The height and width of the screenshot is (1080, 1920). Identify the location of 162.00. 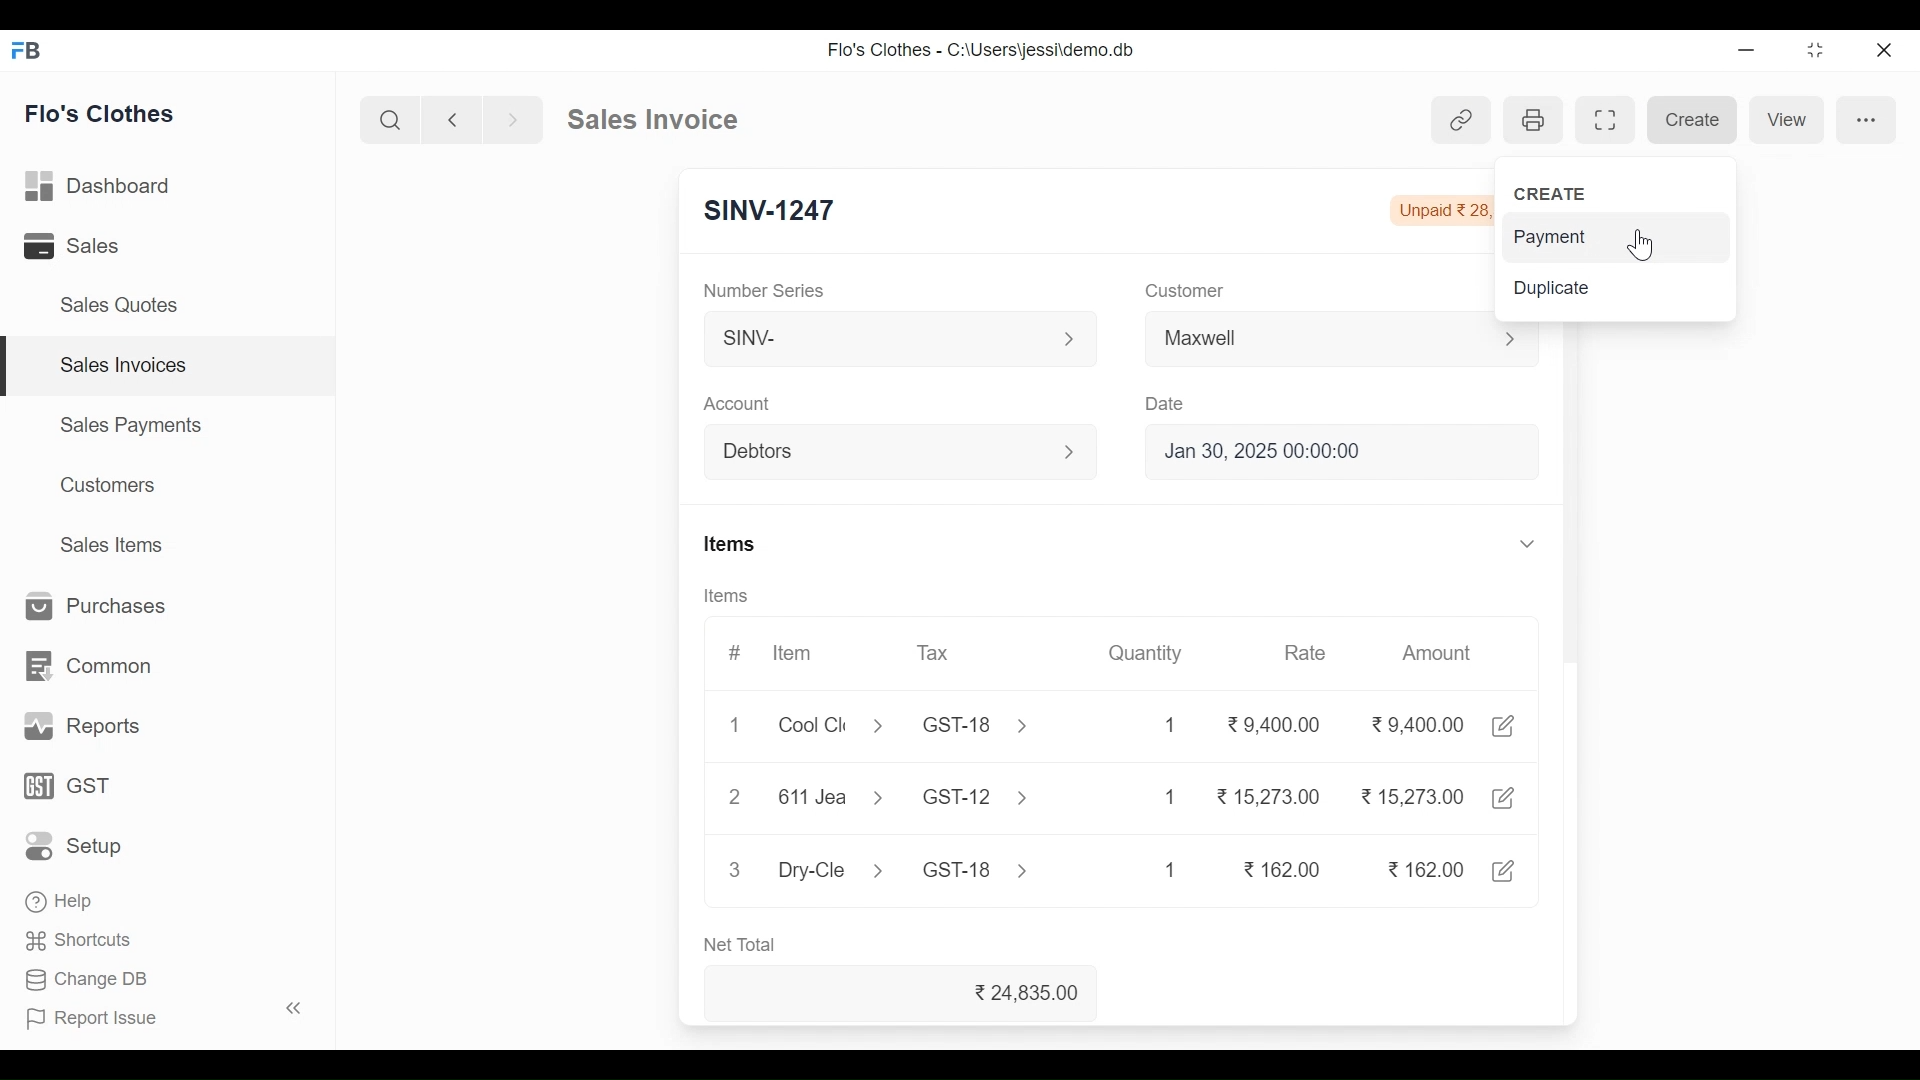
(1423, 868).